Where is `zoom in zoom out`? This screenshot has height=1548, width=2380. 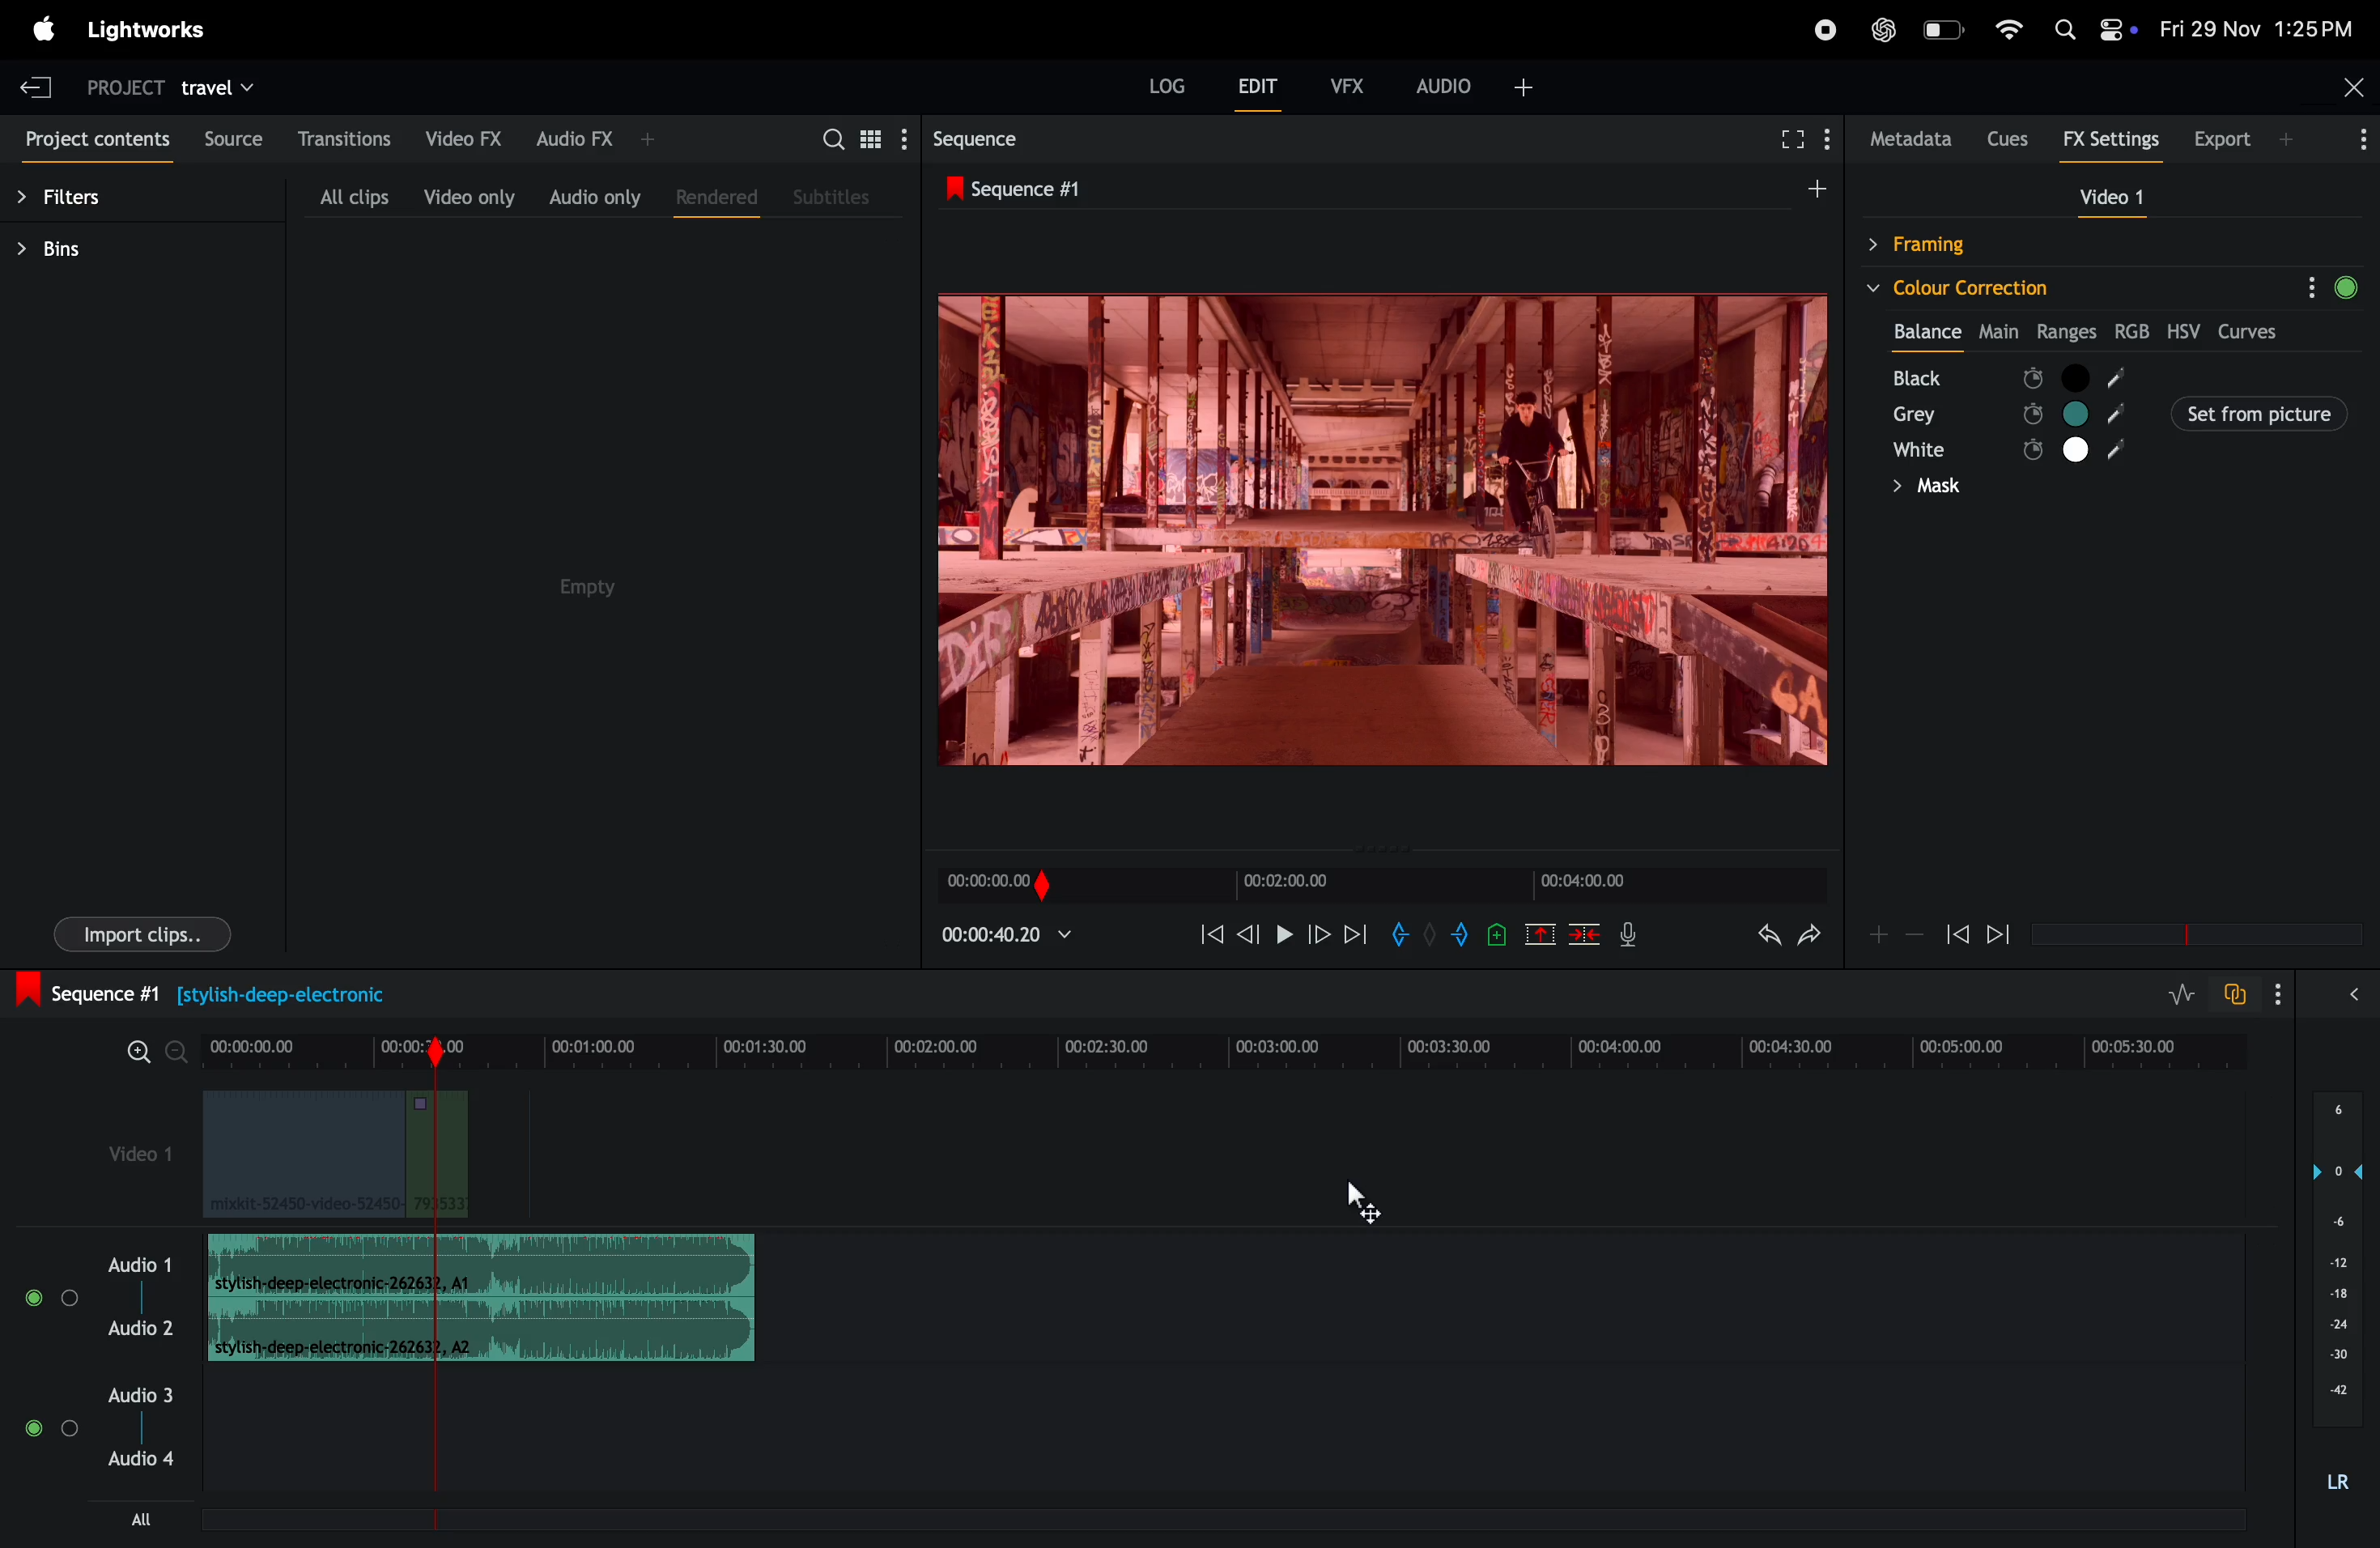
zoom in zoom out is located at coordinates (157, 1052).